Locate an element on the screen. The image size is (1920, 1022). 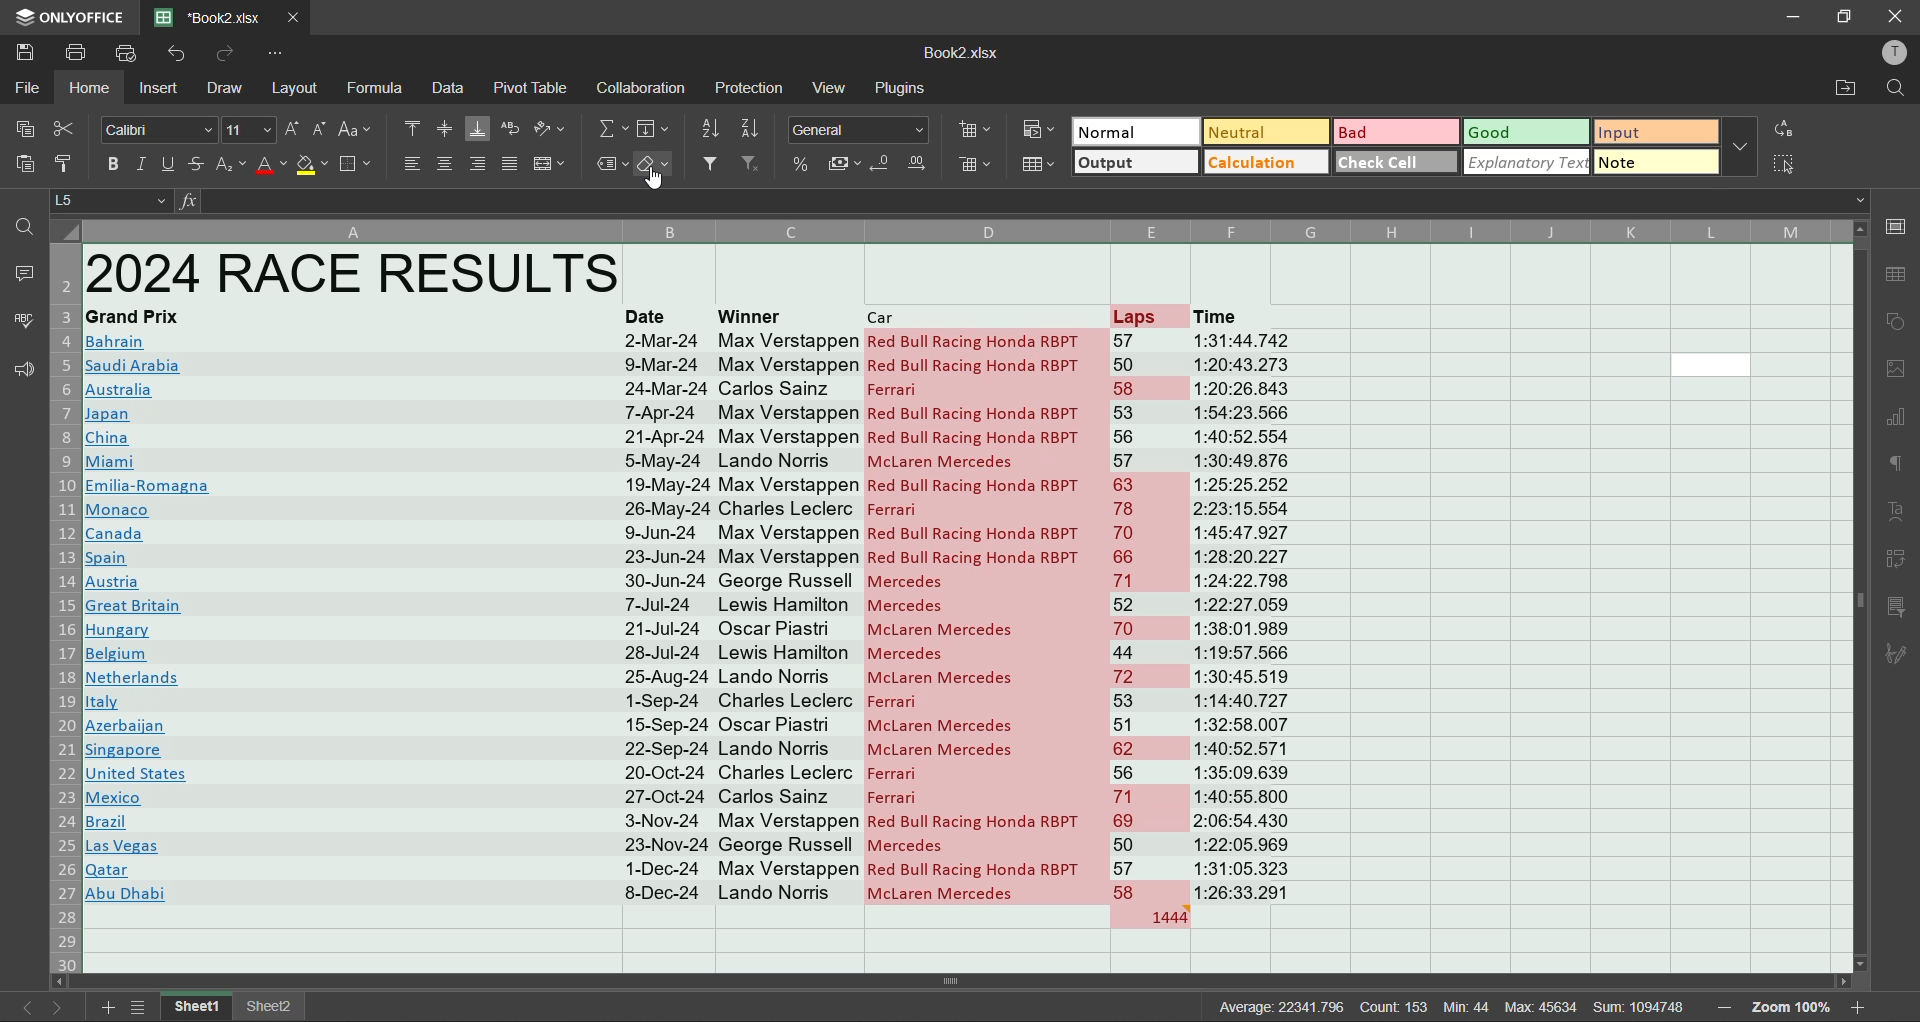
paste is located at coordinates (24, 161).